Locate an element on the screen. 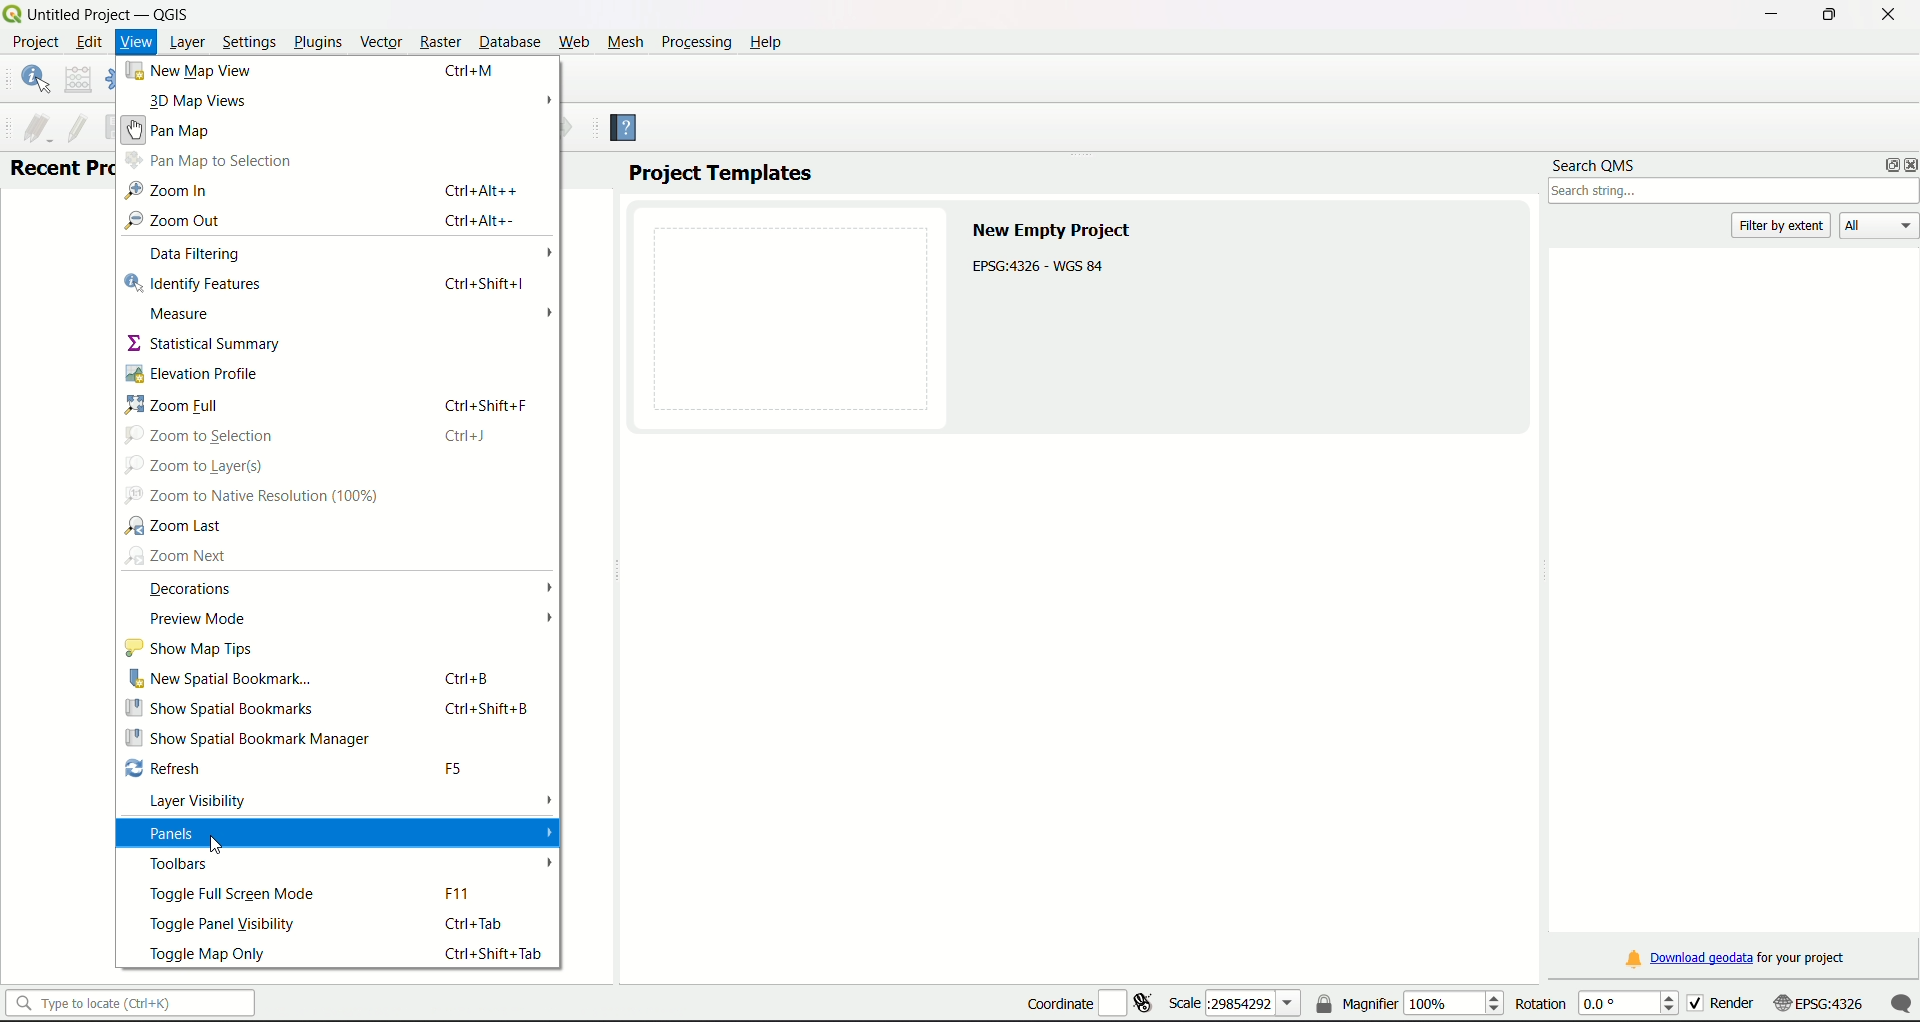  magnifier is located at coordinates (1409, 1002).